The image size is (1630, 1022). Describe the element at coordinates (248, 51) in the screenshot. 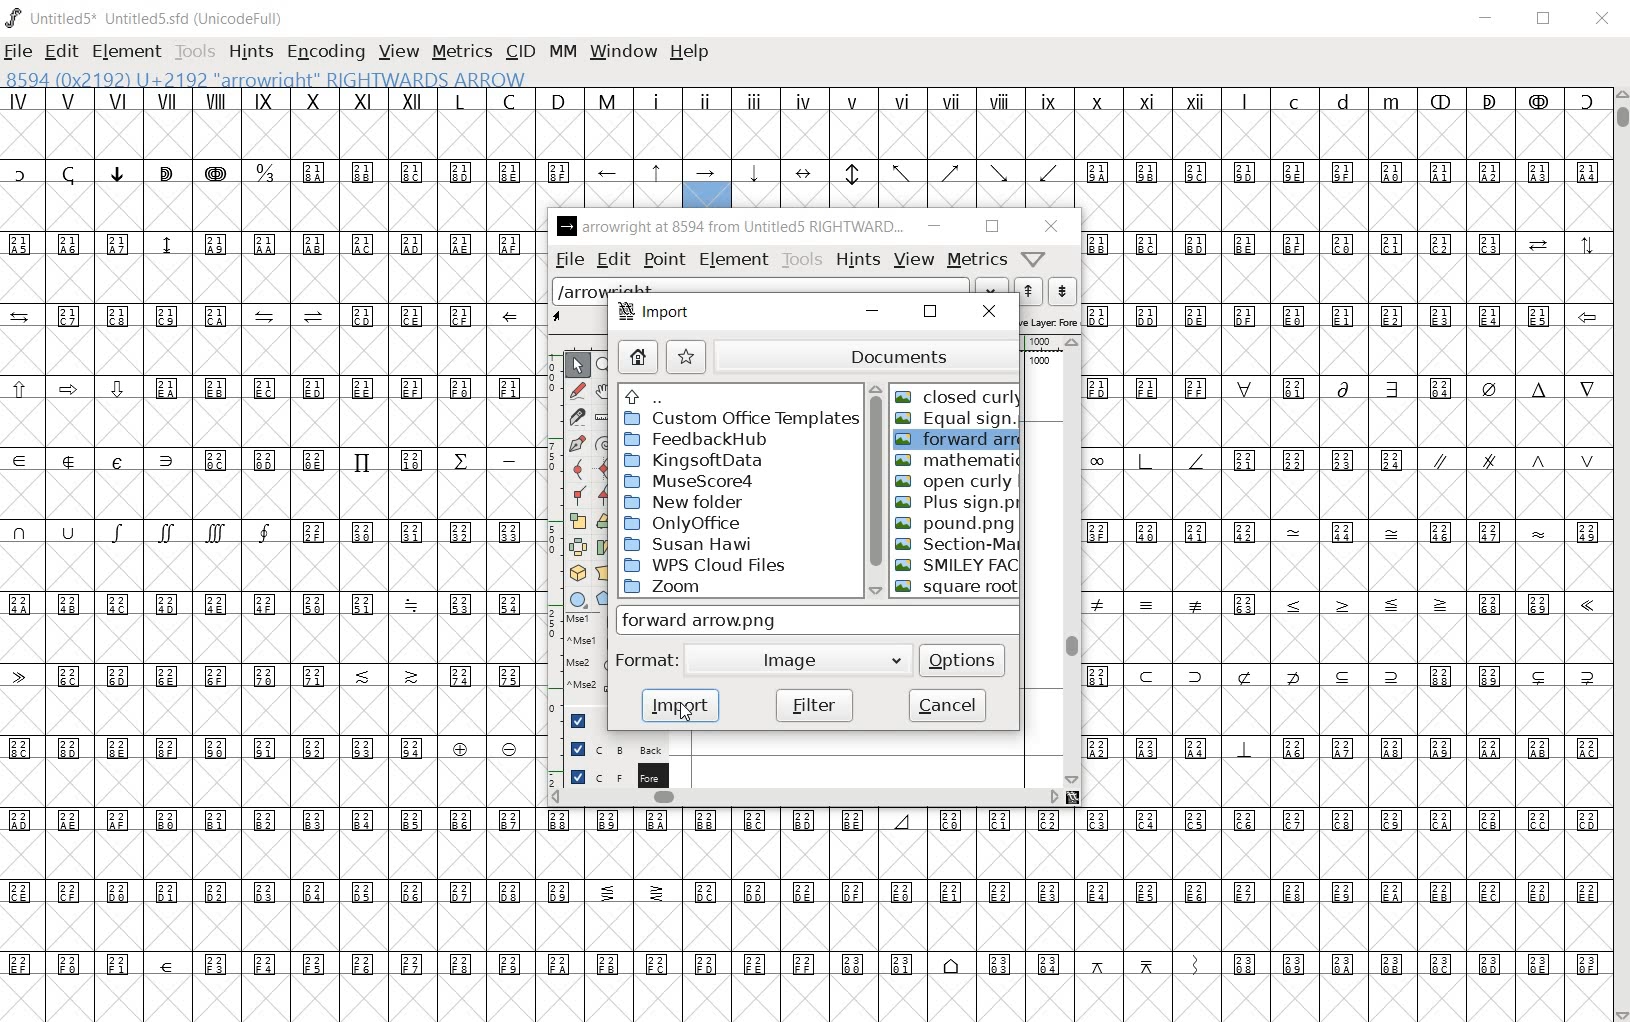

I see `HINTS` at that location.